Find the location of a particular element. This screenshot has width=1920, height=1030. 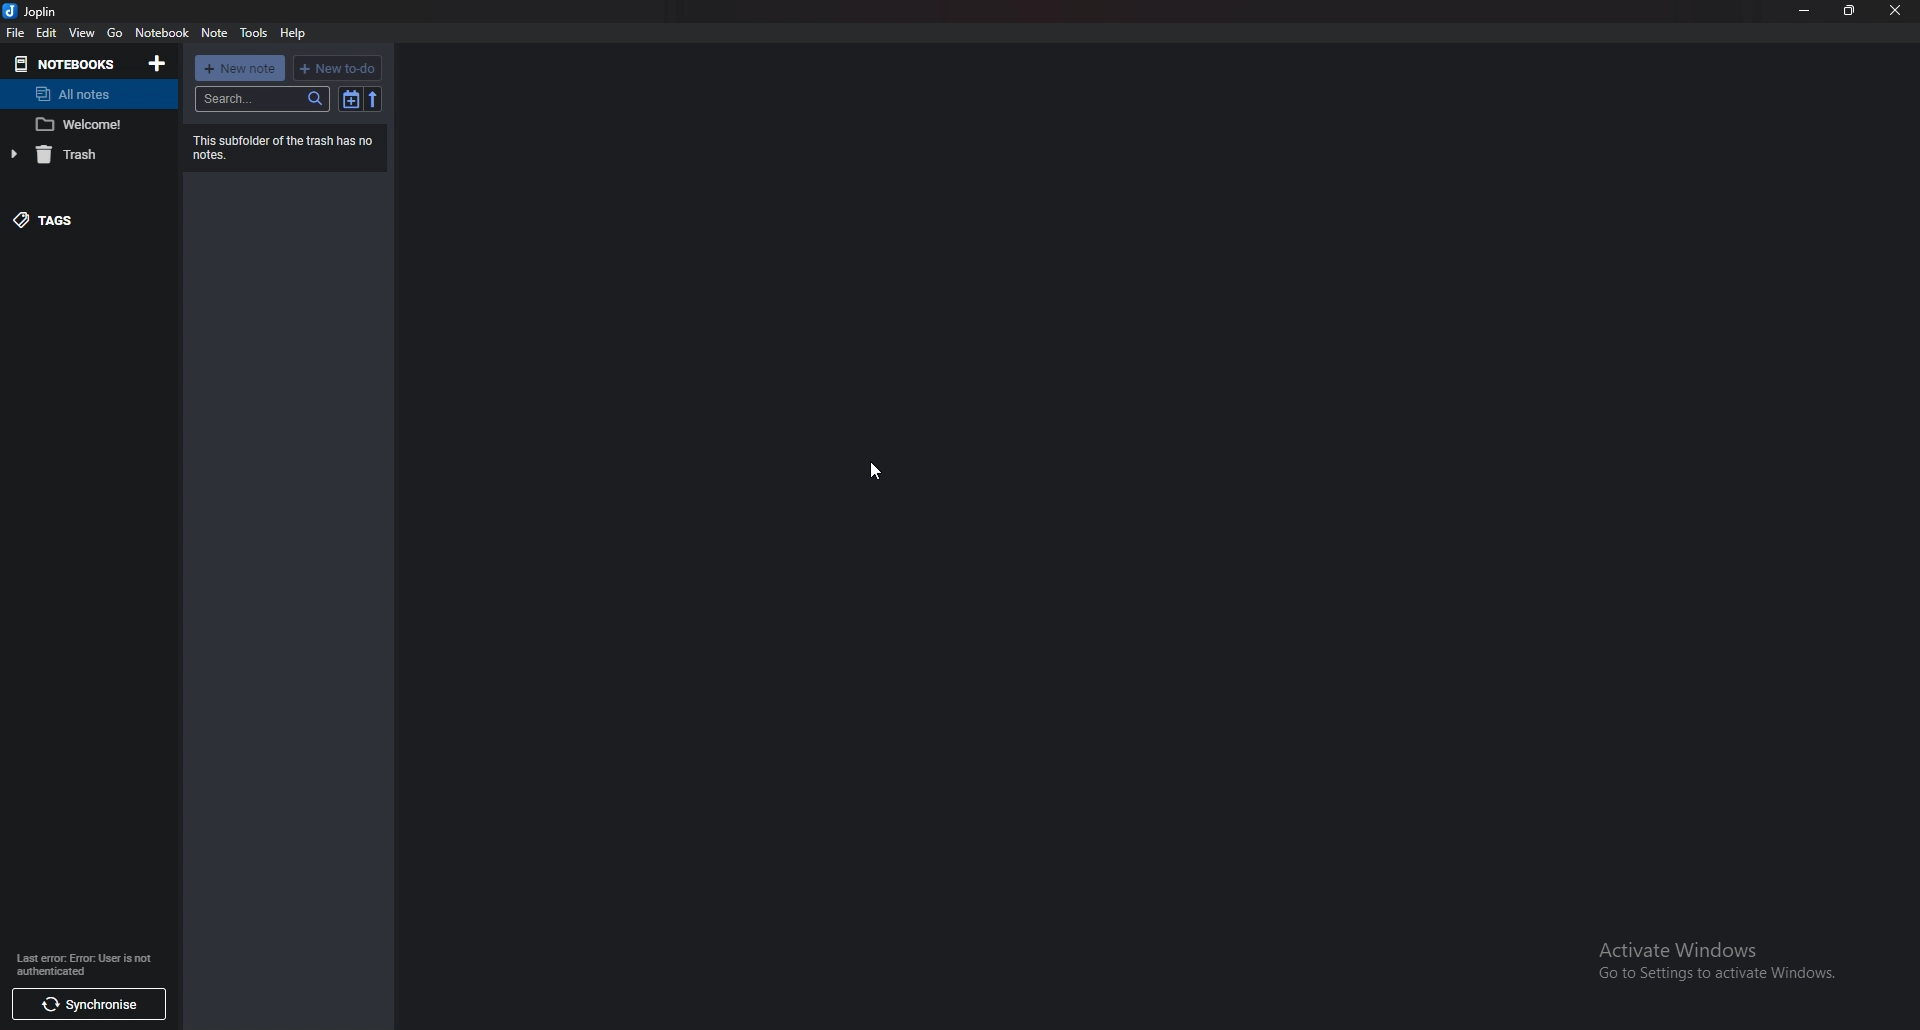

synchronize is located at coordinates (92, 1004).